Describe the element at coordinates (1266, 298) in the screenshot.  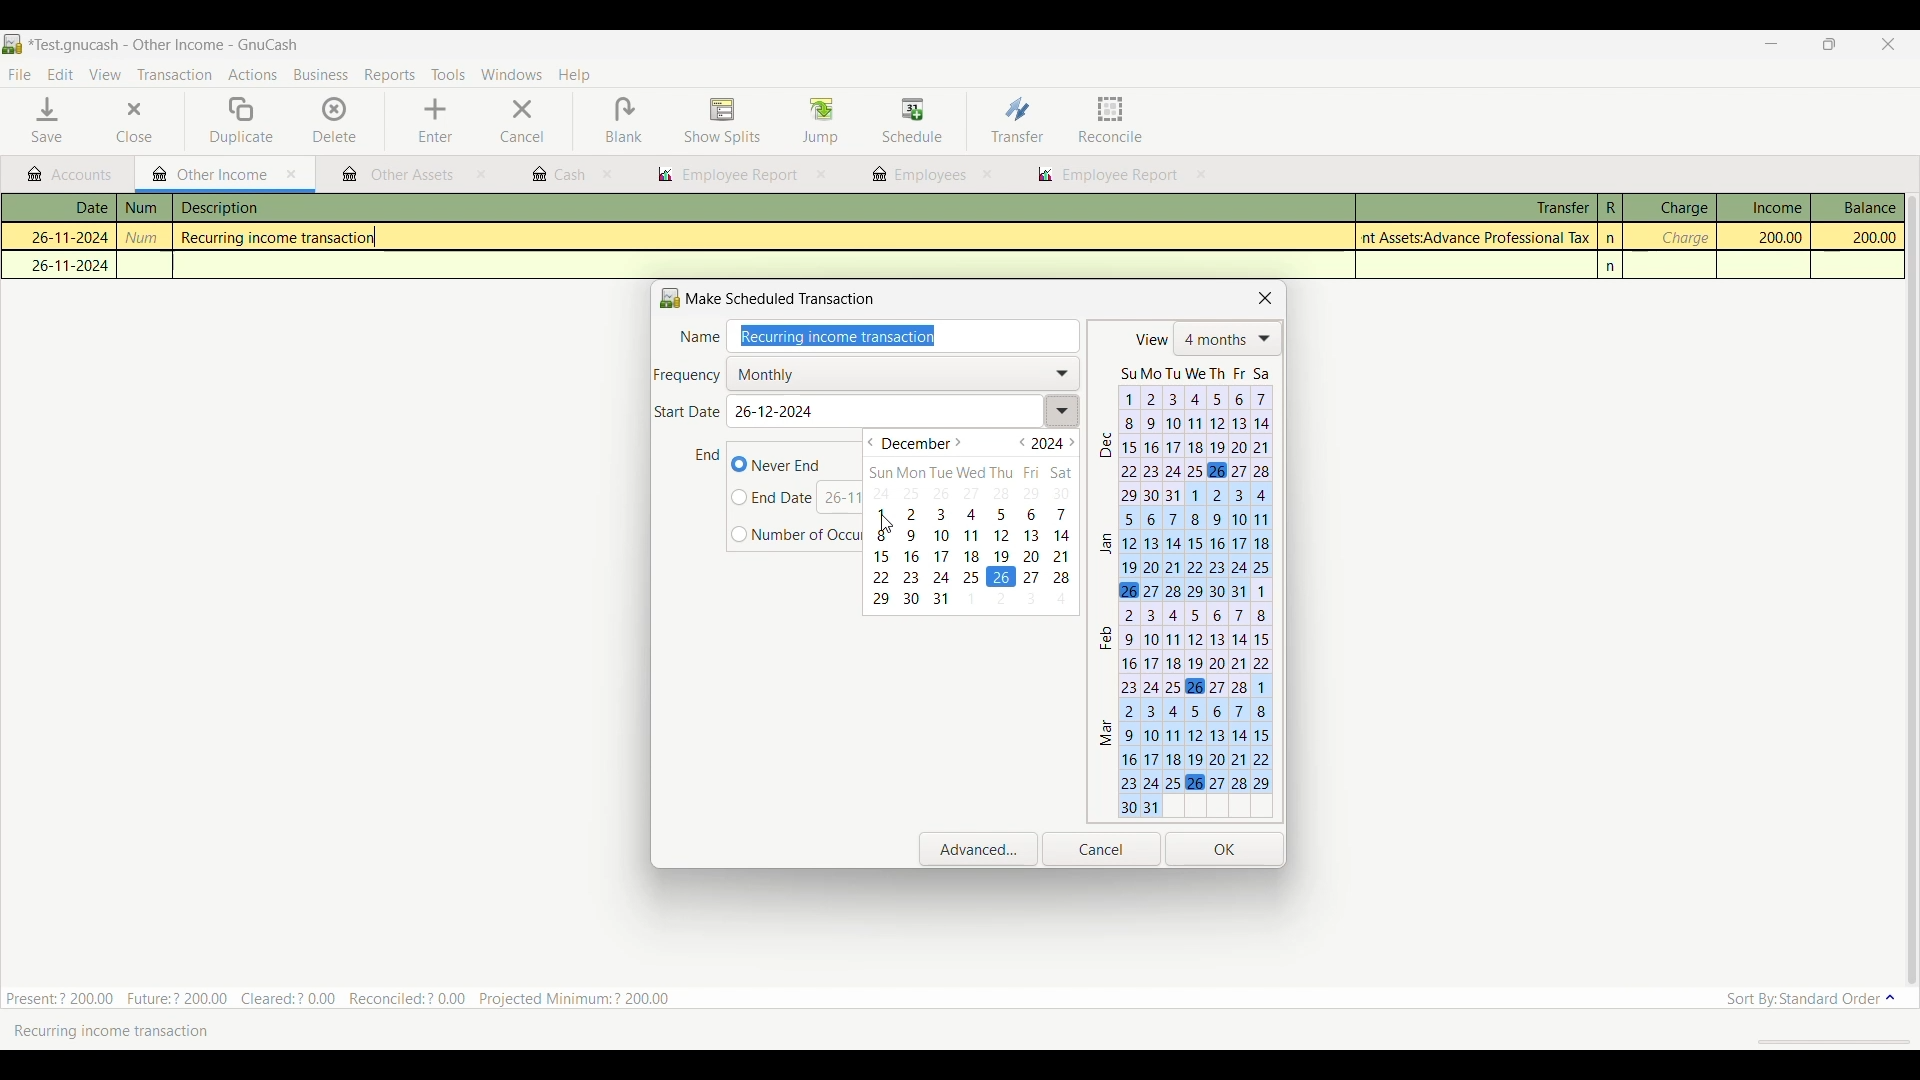
I see `Close scheduled ` at that location.